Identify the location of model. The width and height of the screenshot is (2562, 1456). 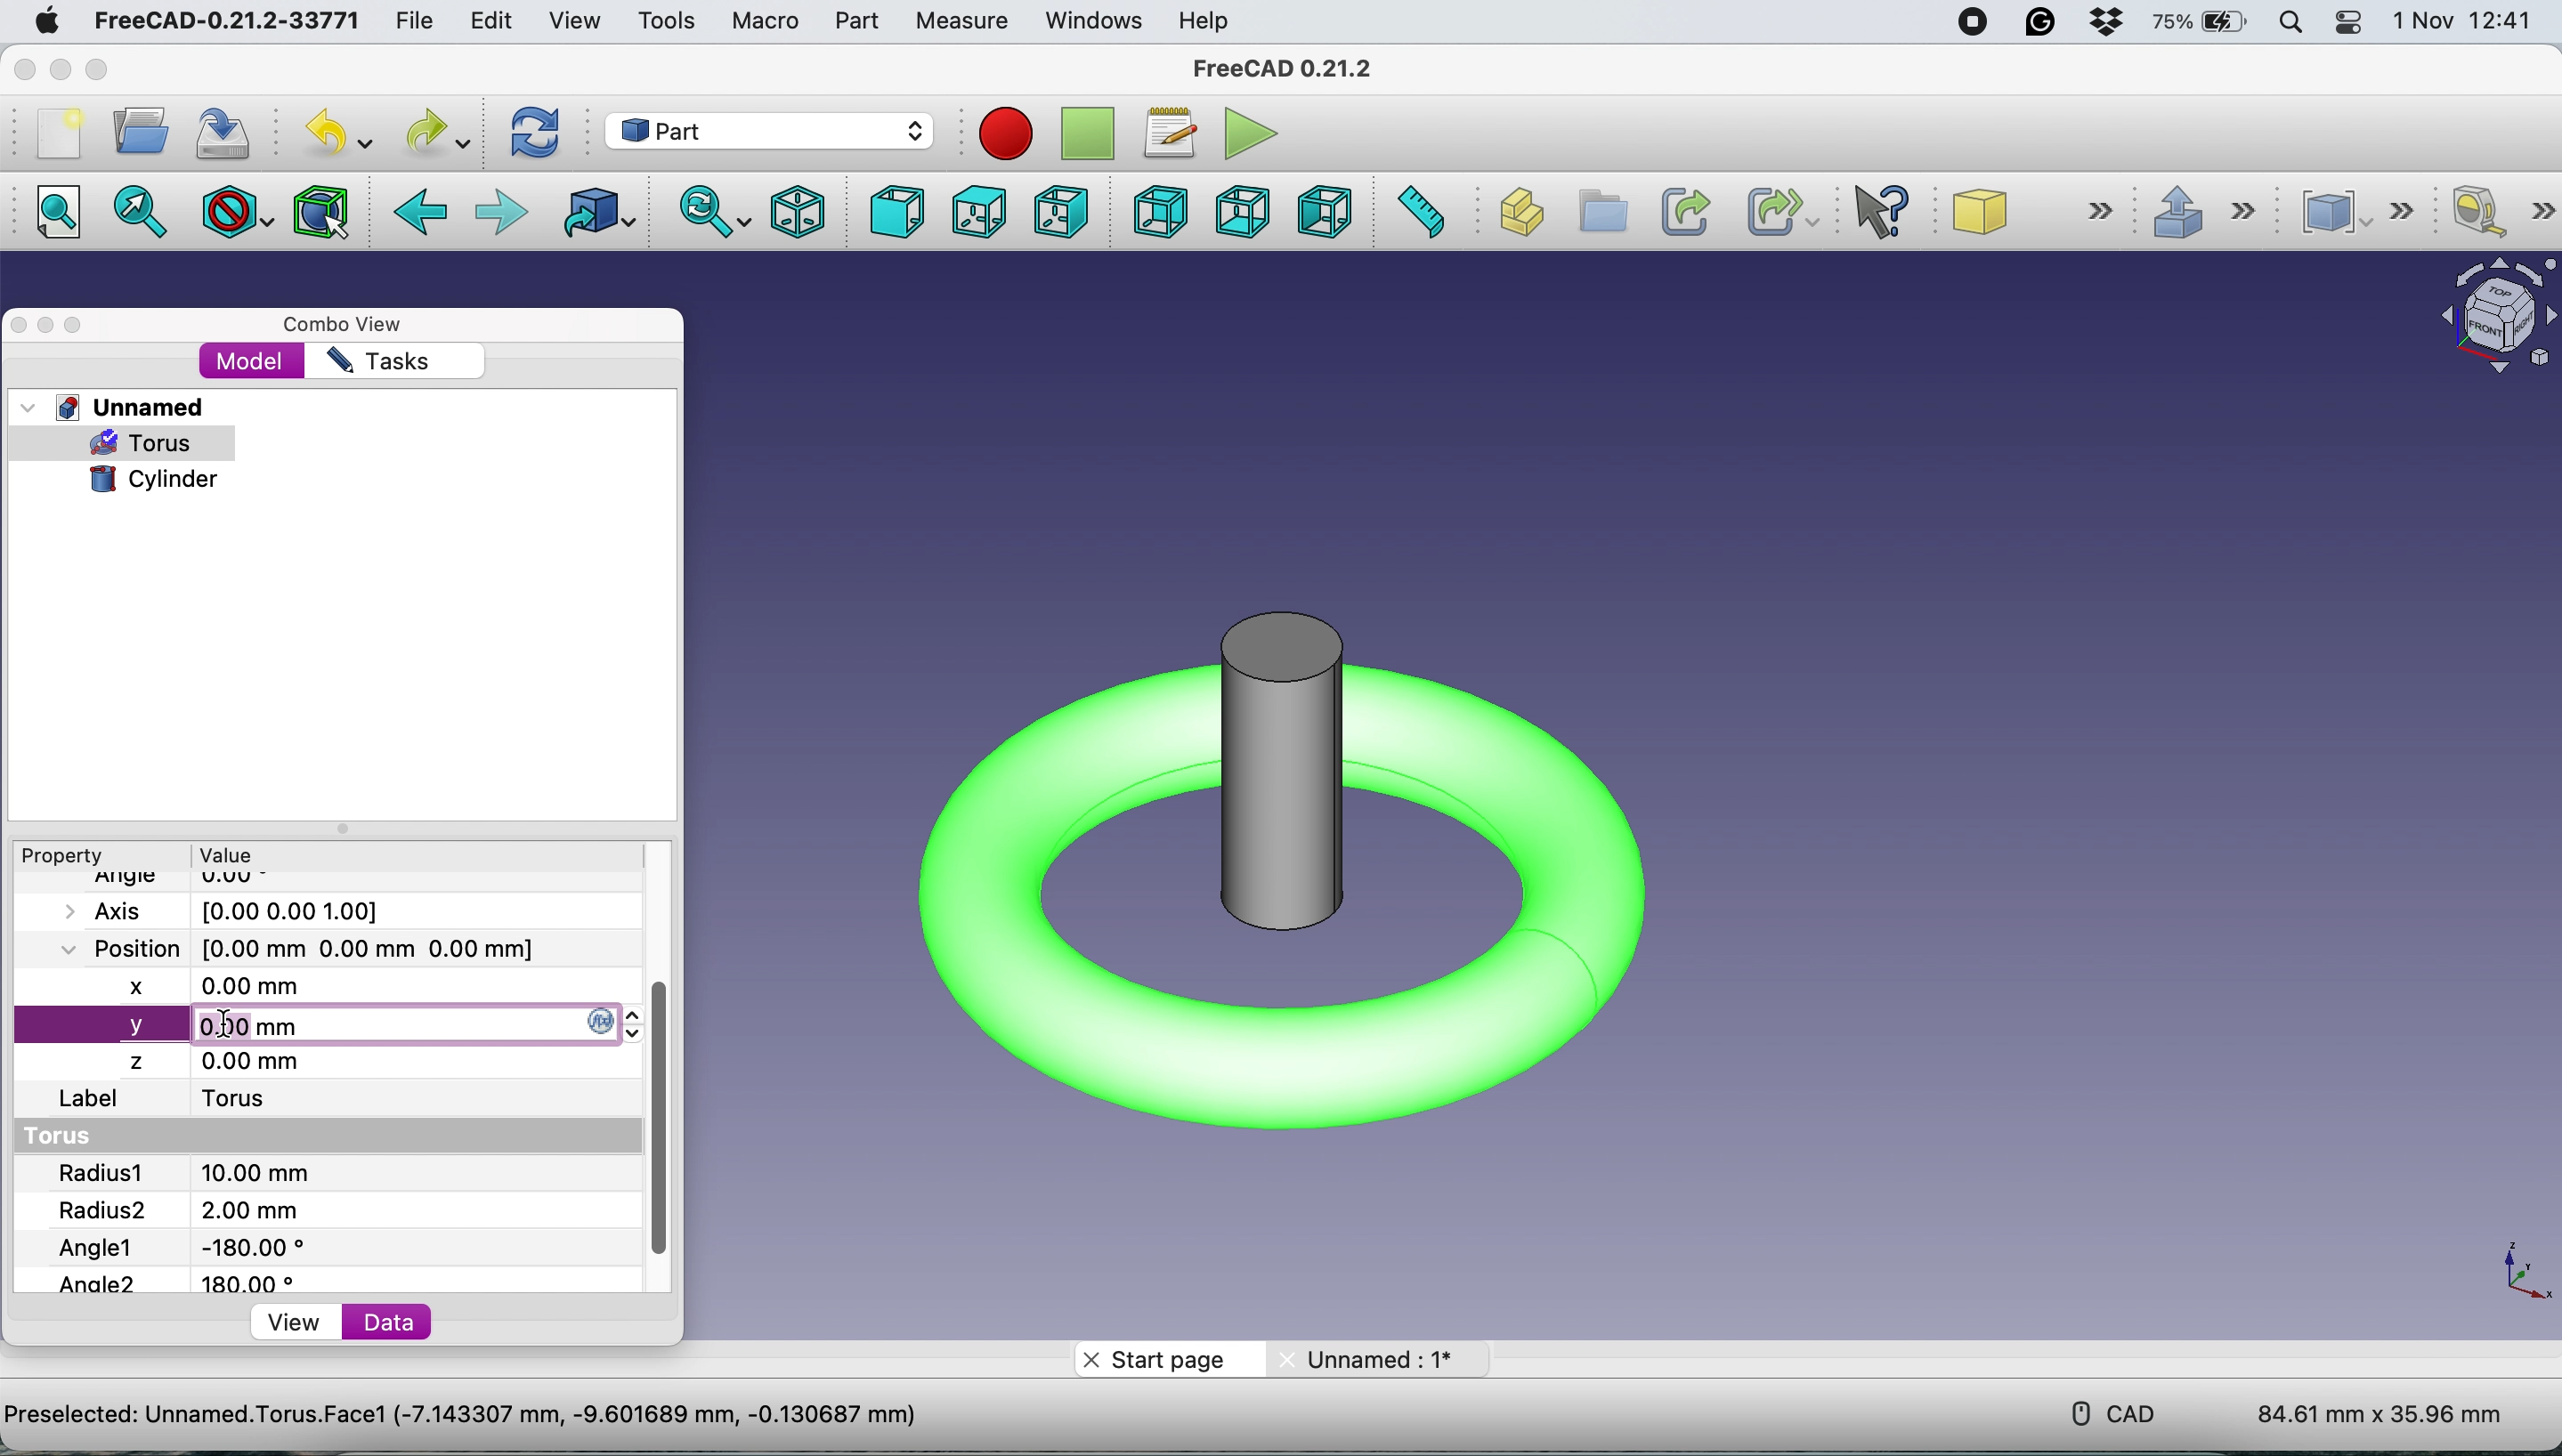
(254, 363).